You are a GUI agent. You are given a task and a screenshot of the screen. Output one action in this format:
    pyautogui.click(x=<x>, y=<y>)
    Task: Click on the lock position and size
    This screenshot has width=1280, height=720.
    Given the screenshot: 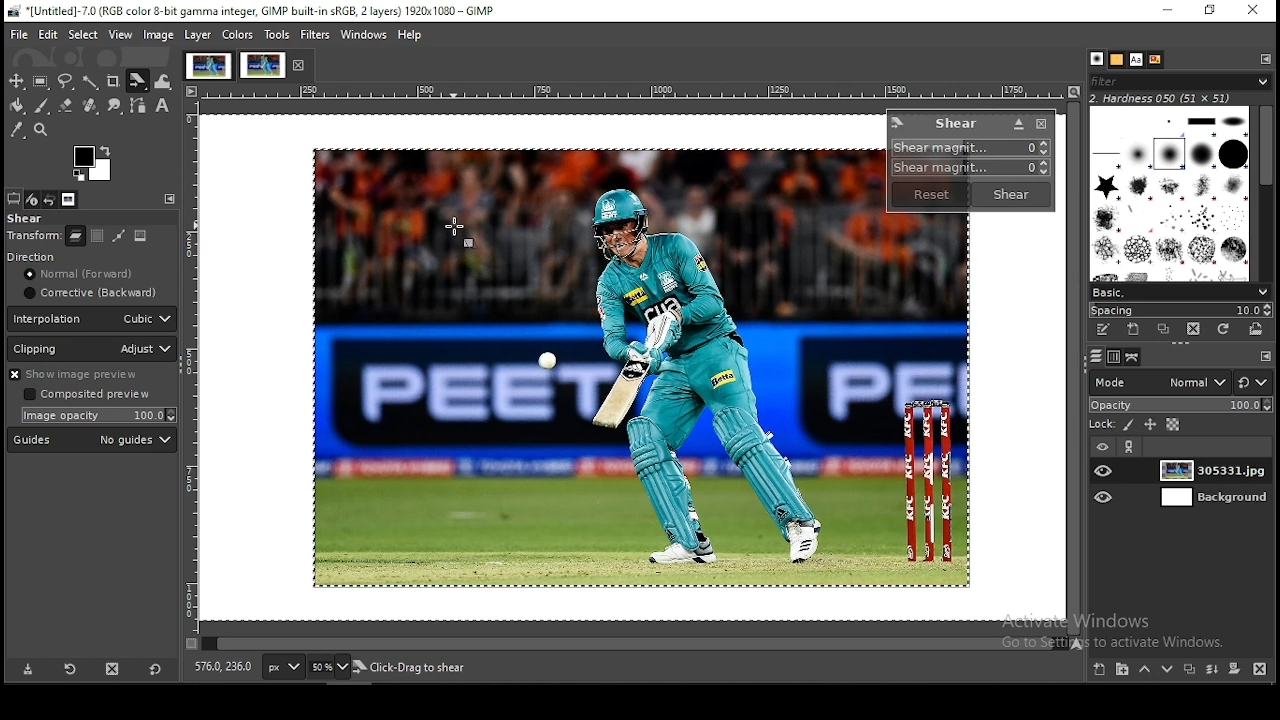 What is the action you would take?
    pyautogui.click(x=1153, y=426)
    